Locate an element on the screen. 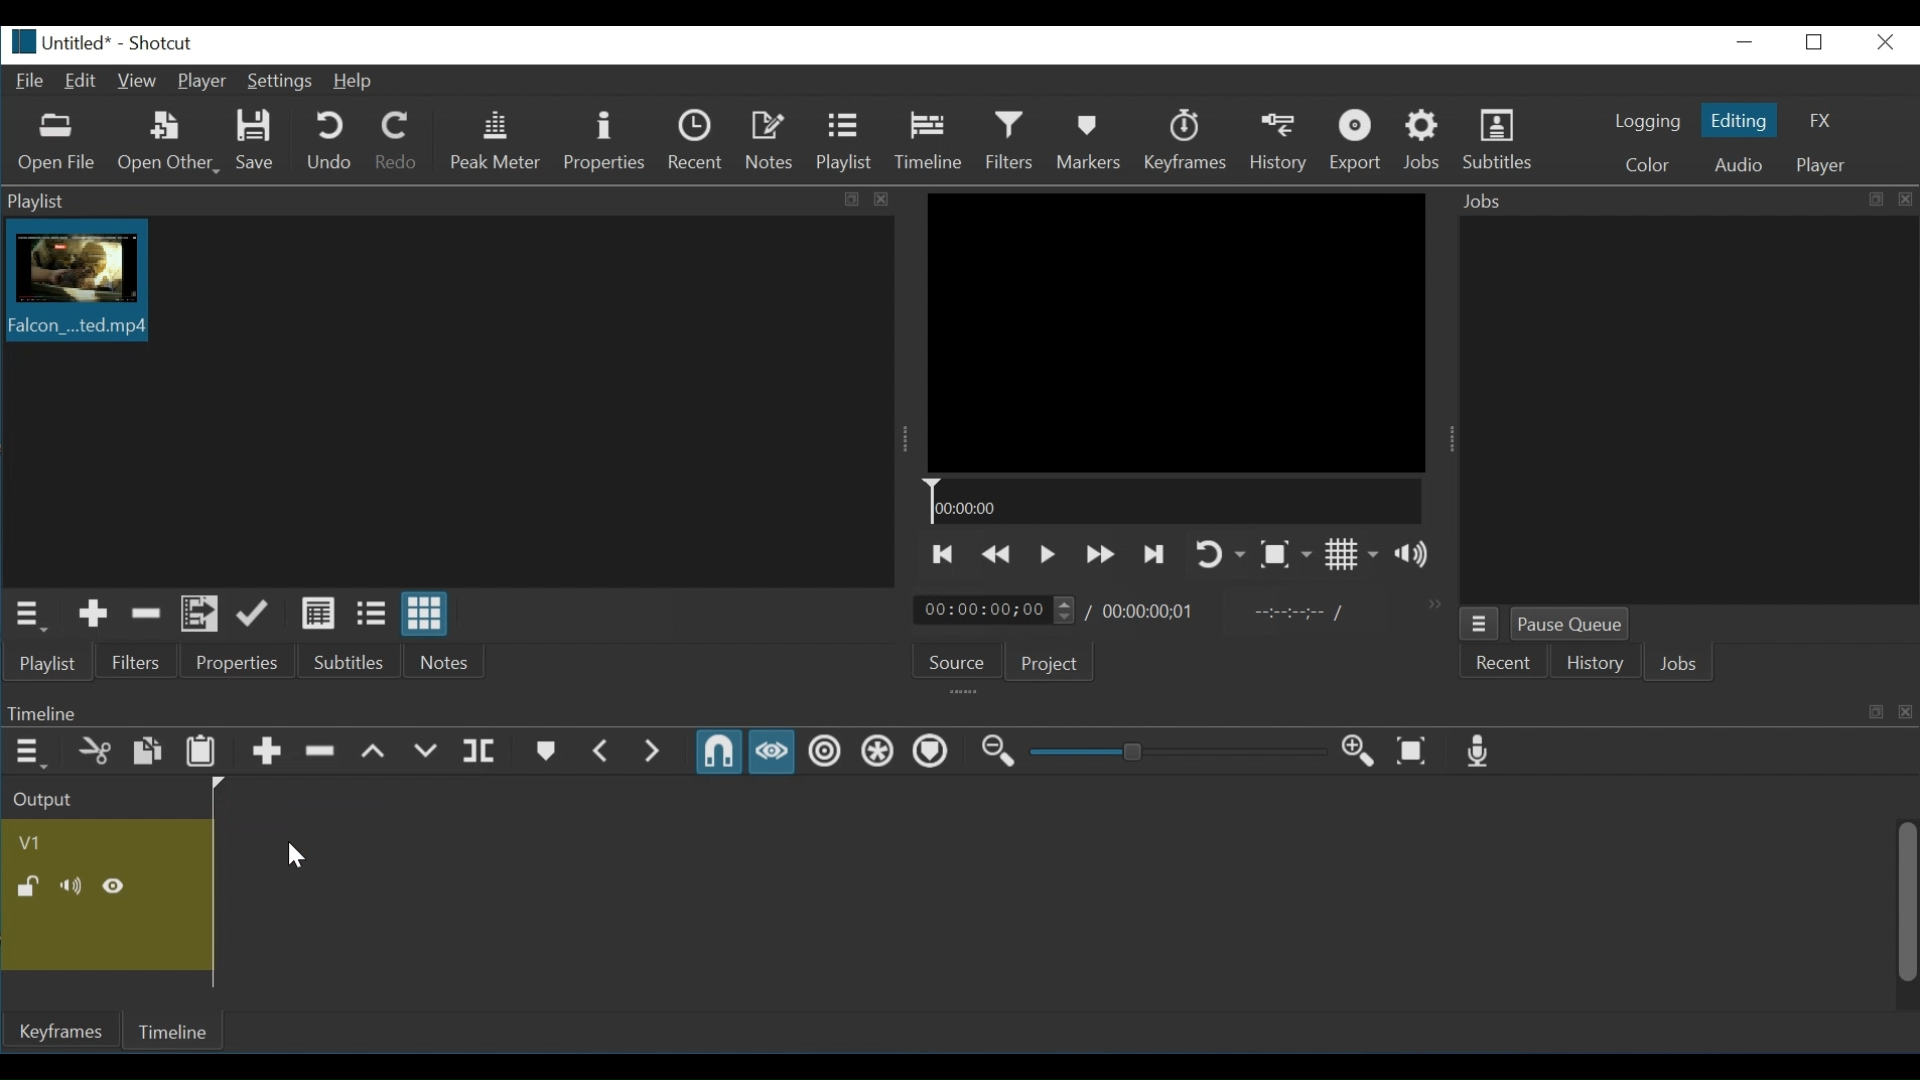  Peak Meter is located at coordinates (499, 140).